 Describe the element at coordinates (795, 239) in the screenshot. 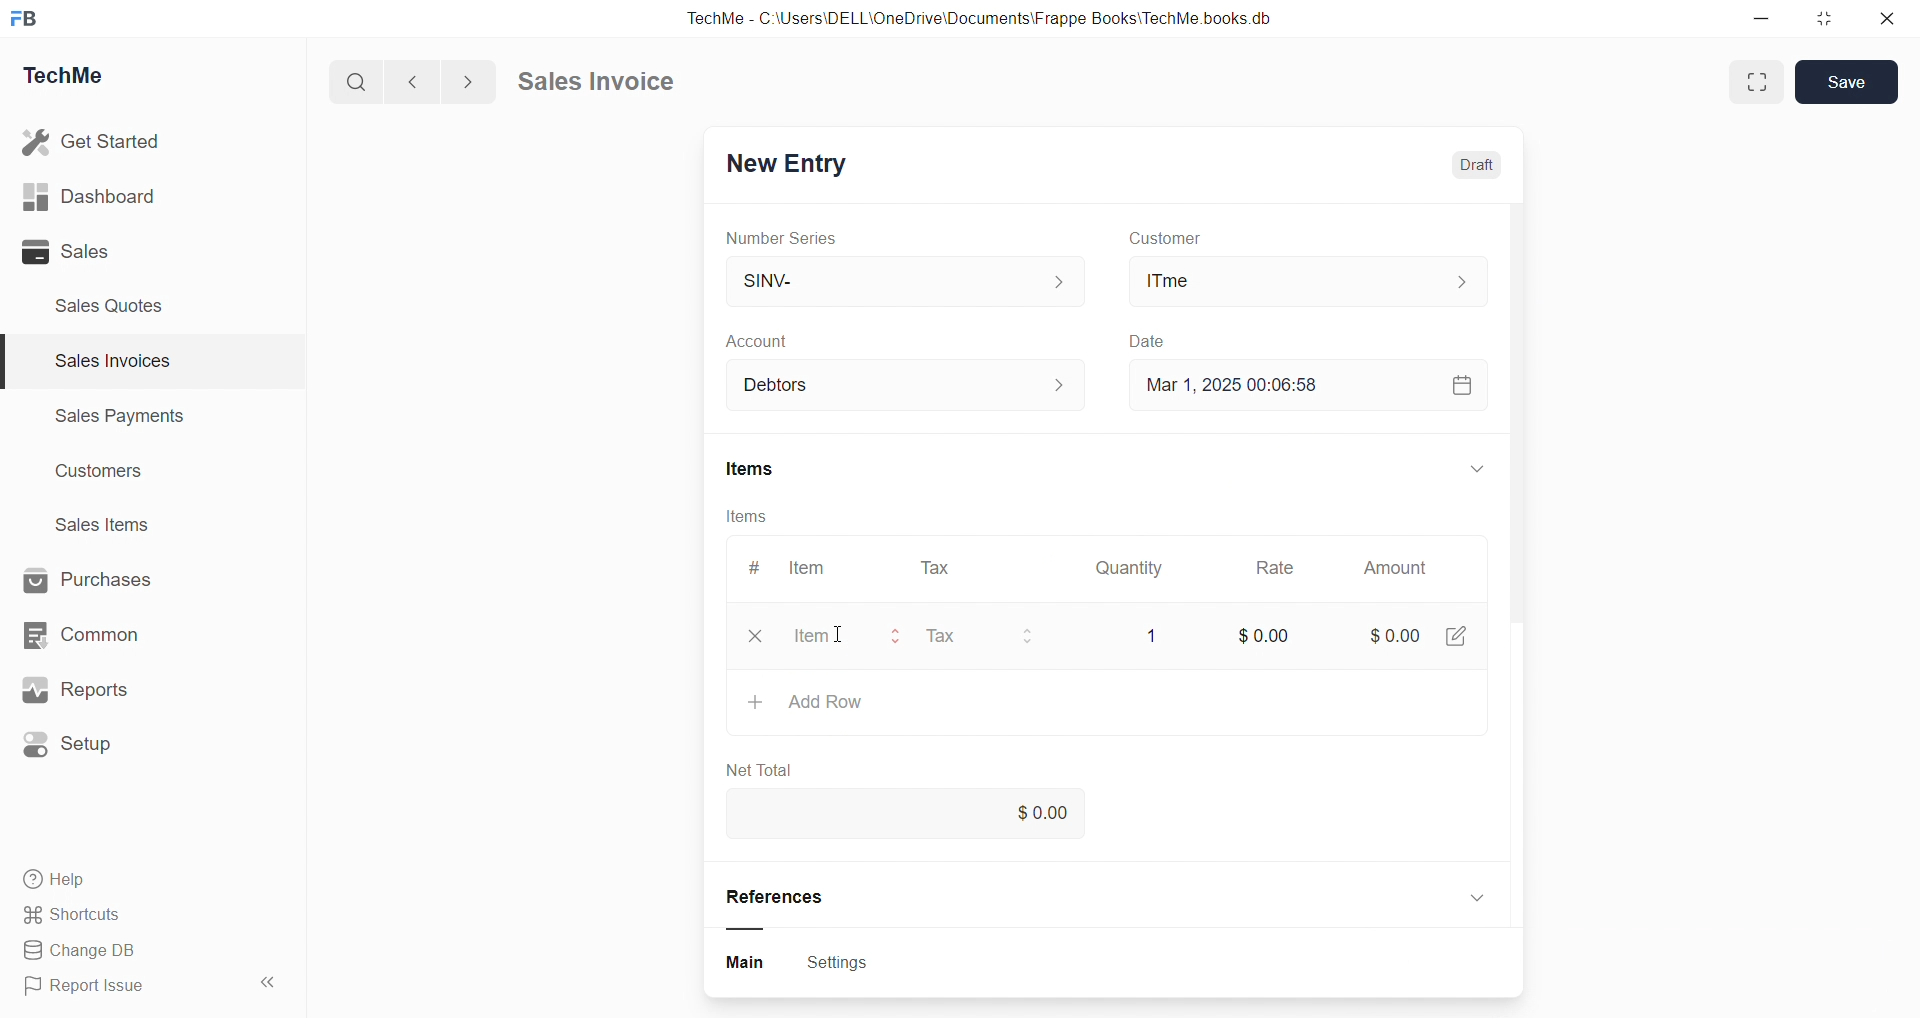

I see `Number Series` at that location.